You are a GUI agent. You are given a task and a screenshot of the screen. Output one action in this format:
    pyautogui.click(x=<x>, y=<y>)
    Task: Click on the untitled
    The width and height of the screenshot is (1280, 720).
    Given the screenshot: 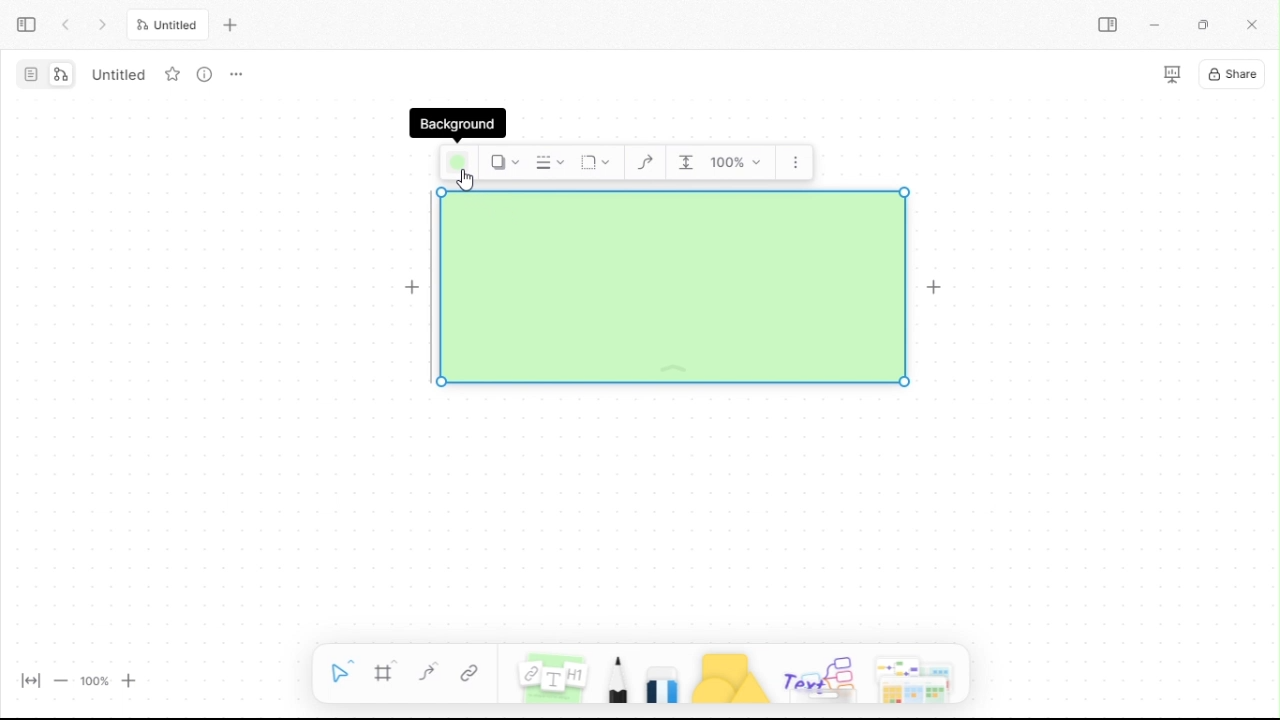 What is the action you would take?
    pyautogui.click(x=117, y=73)
    